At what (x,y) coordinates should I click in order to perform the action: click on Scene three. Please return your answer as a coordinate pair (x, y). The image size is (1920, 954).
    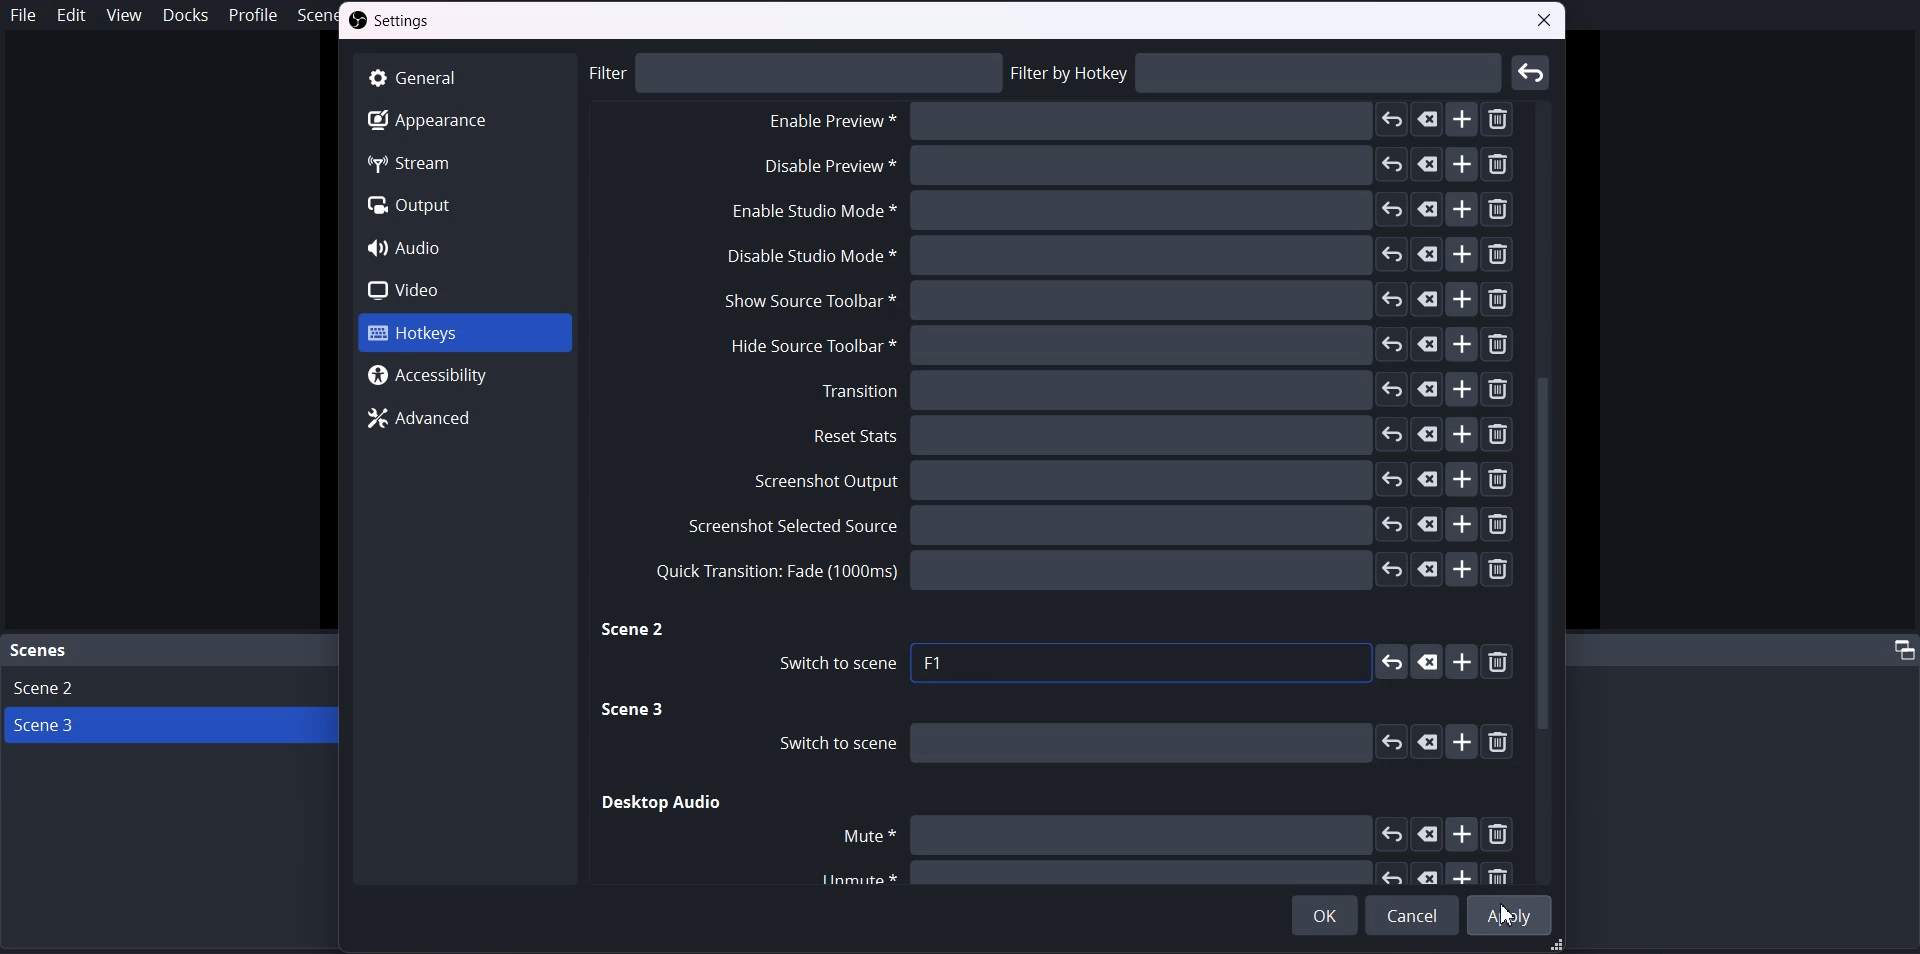
    Looking at the image, I should click on (636, 711).